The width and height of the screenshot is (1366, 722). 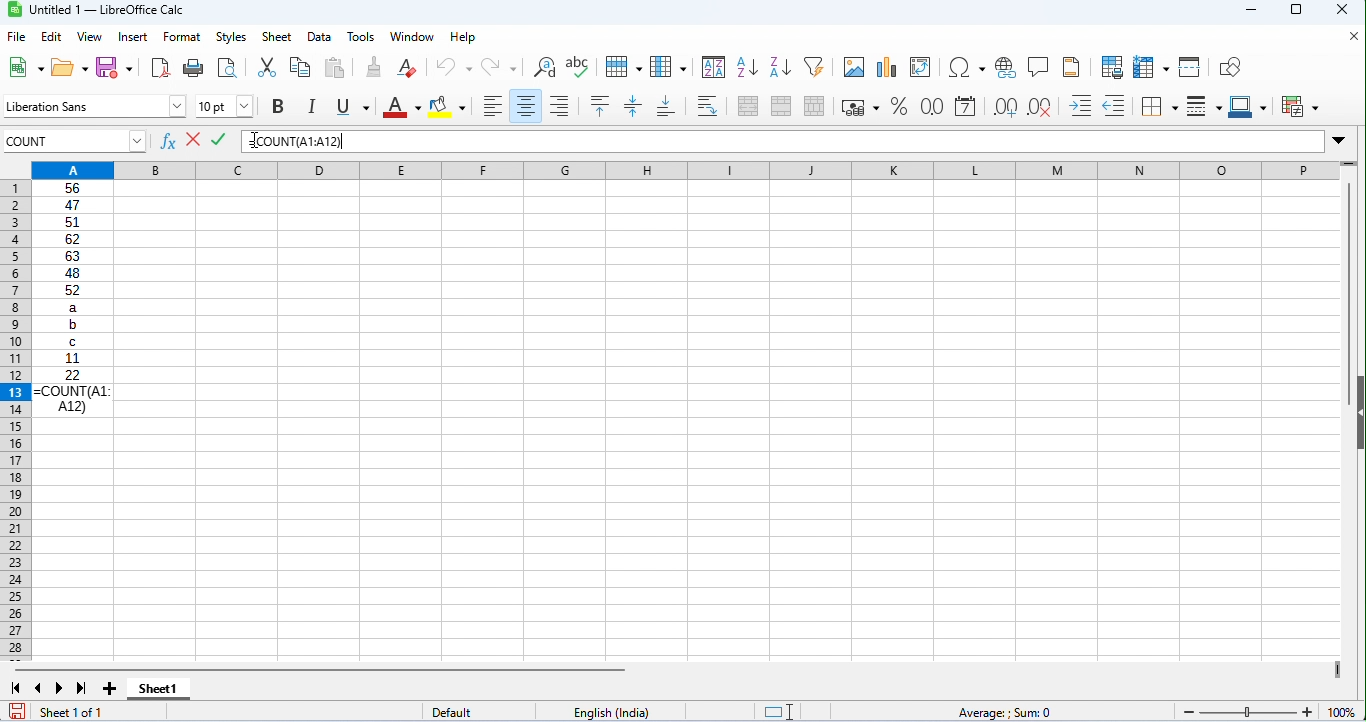 I want to click on Cursor, so click(x=255, y=140).